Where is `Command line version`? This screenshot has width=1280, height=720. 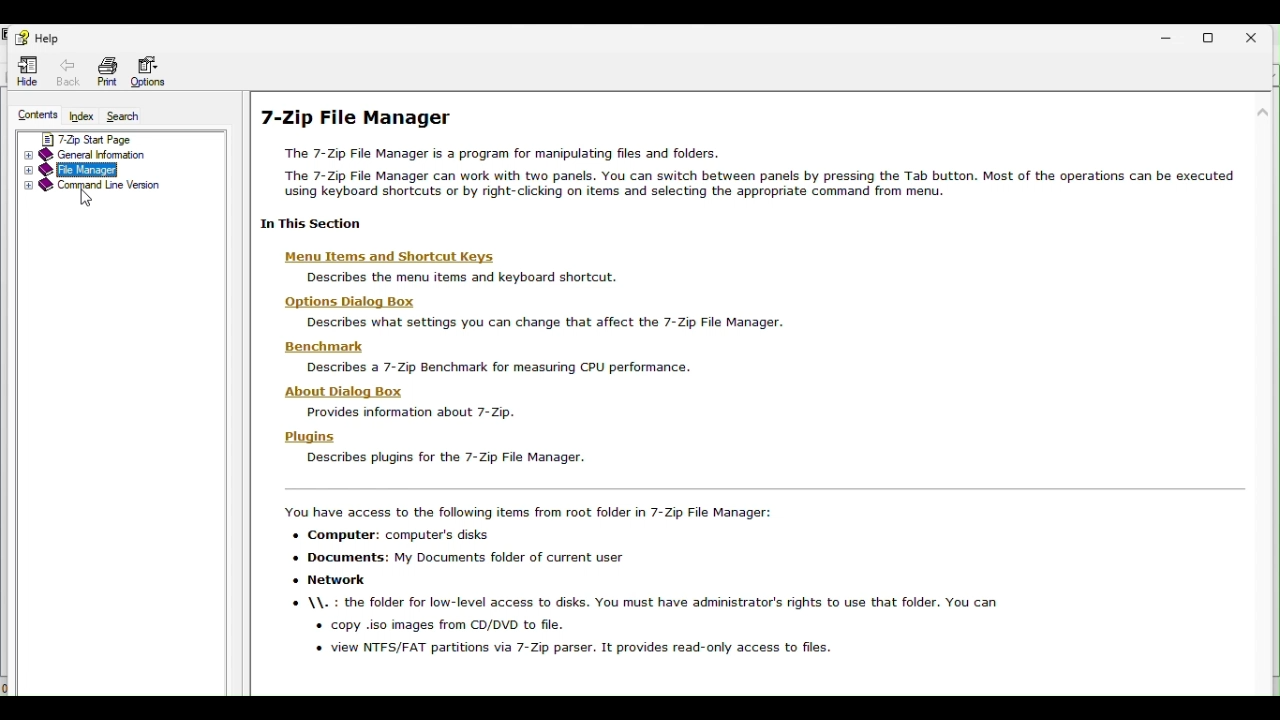
Command line version is located at coordinates (97, 188).